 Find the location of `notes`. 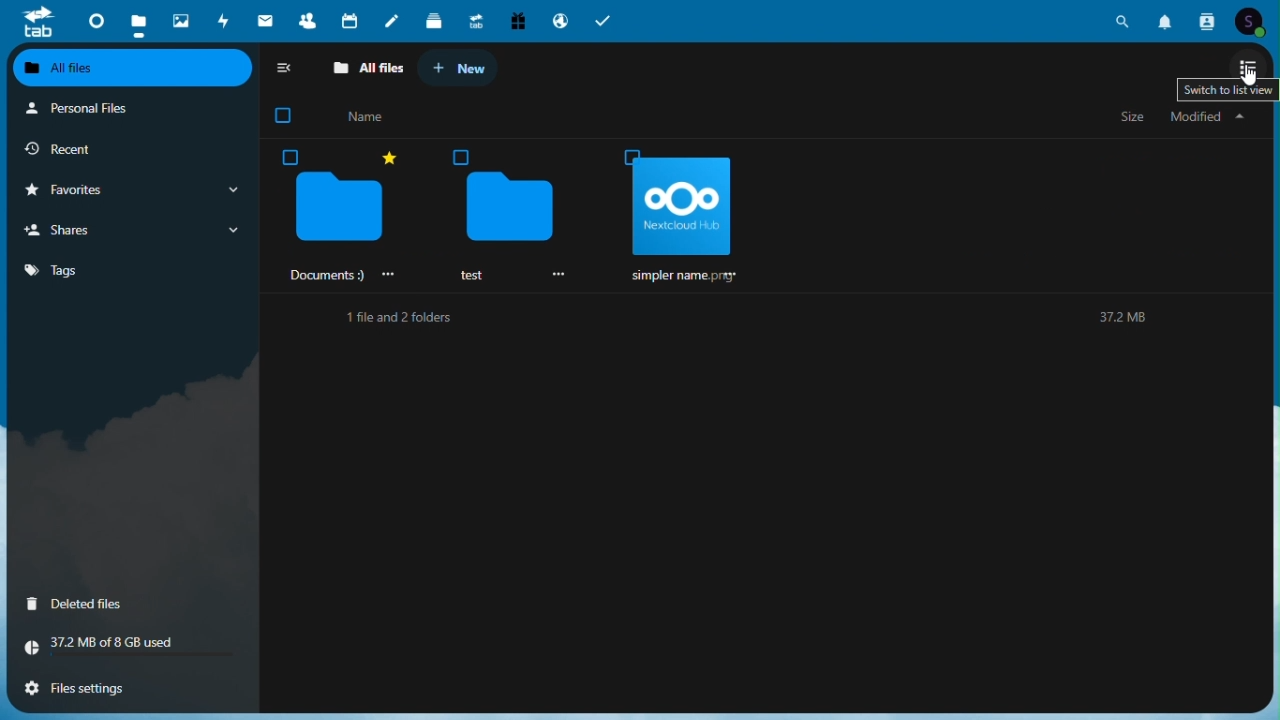

notes is located at coordinates (391, 19).